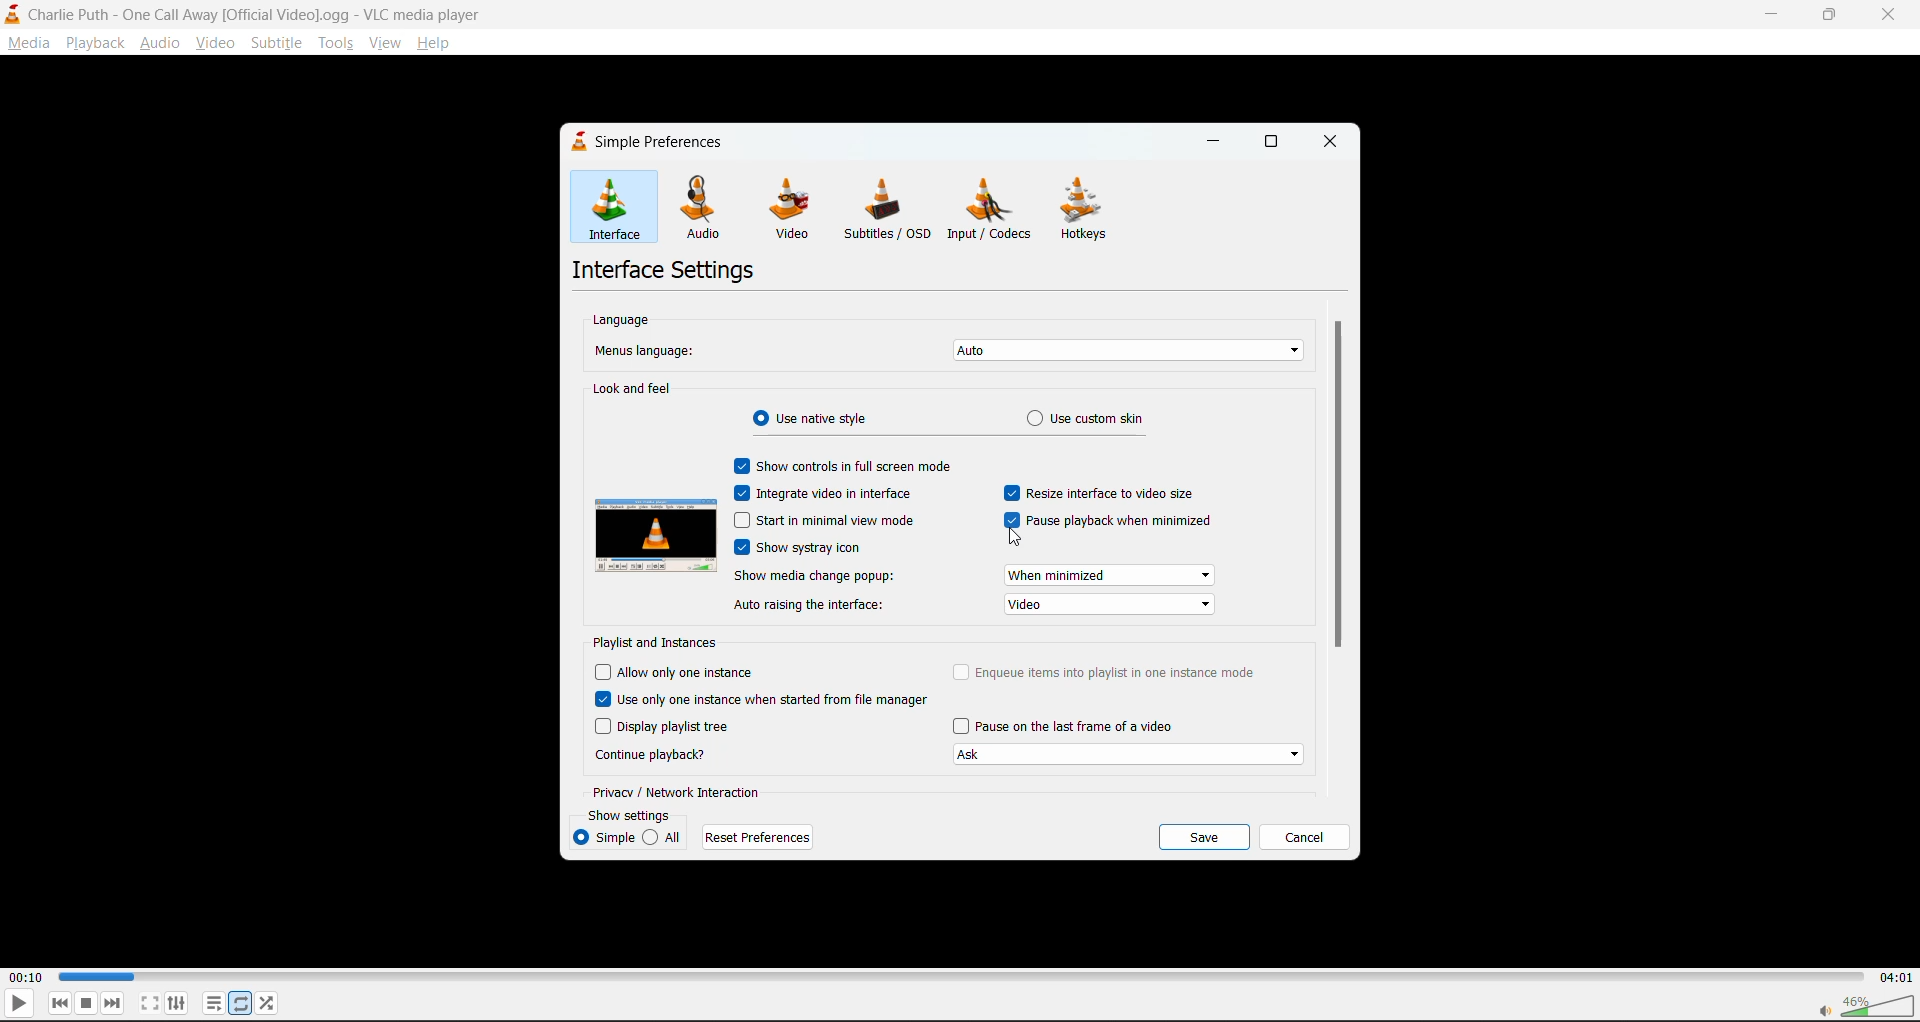 The image size is (1920, 1022). Describe the element at coordinates (647, 348) in the screenshot. I see `menus language` at that location.